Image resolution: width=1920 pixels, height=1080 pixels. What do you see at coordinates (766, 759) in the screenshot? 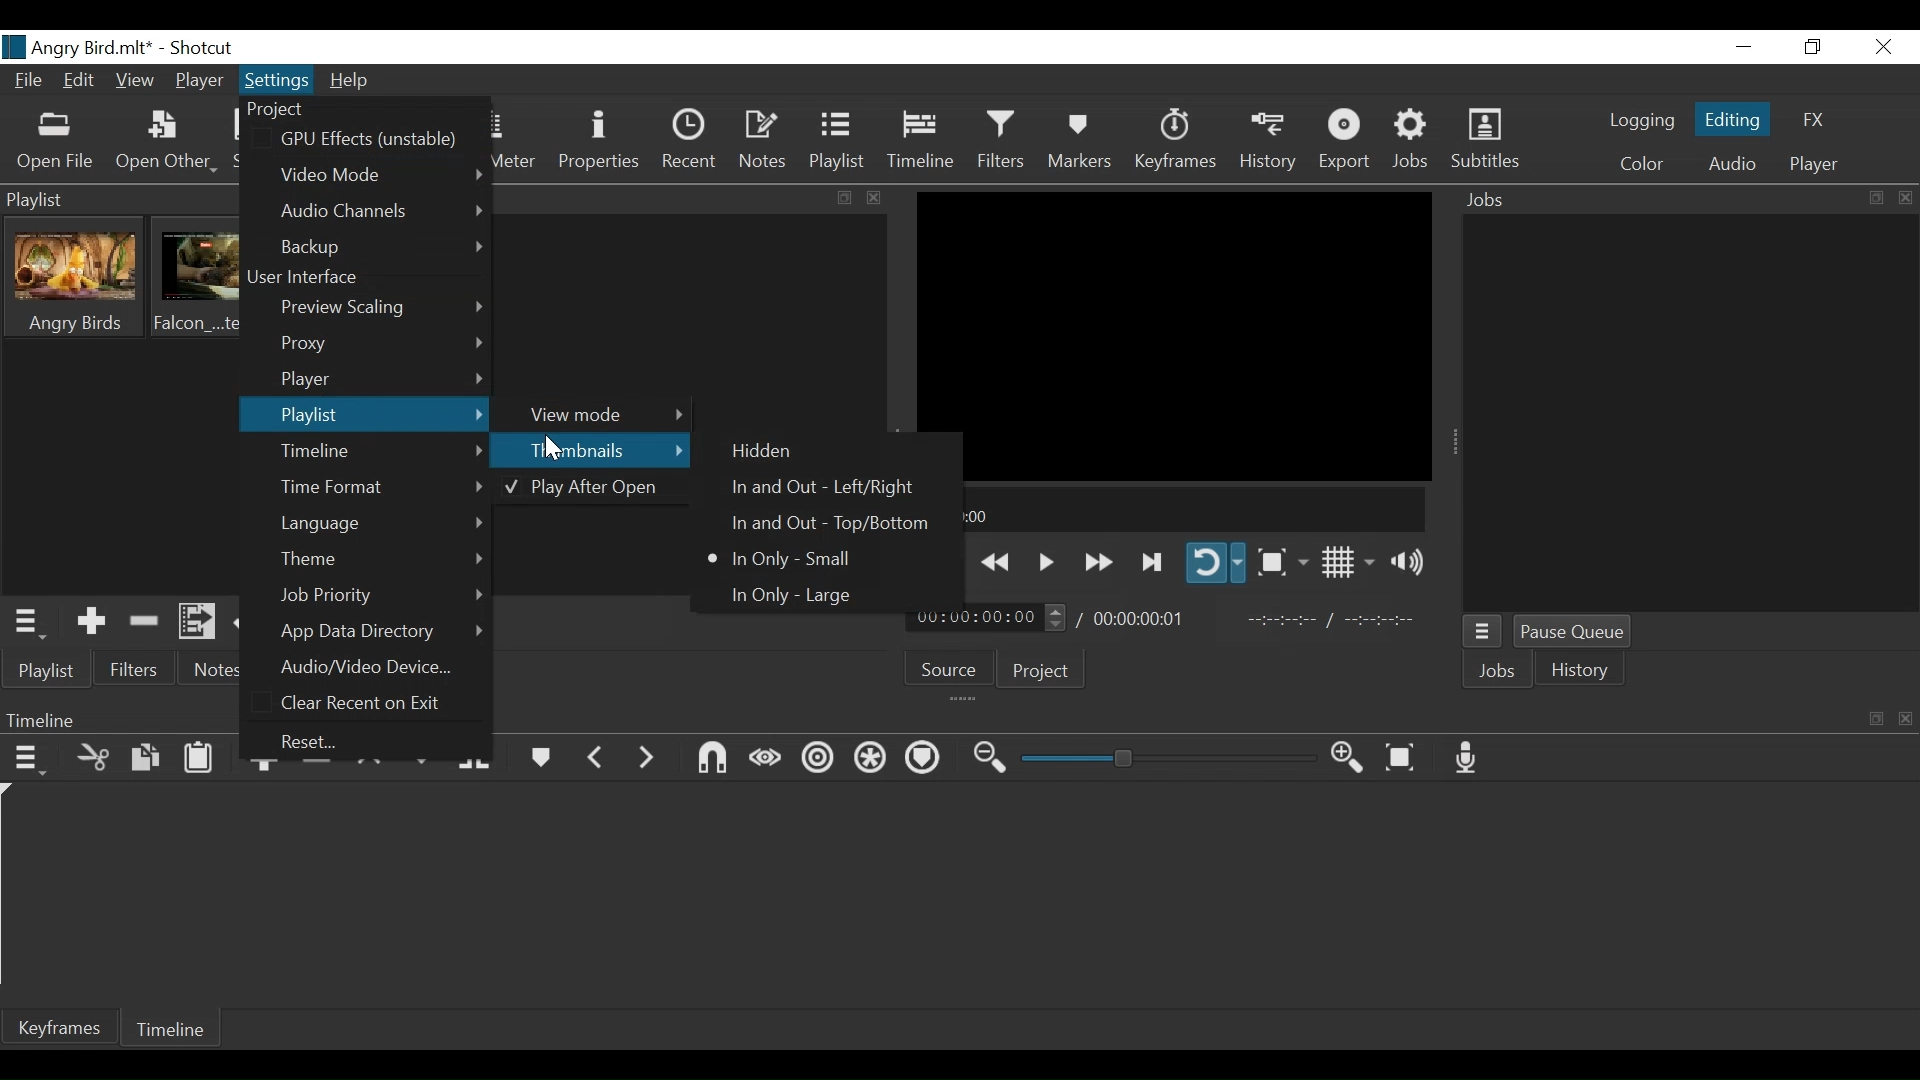
I see `Scrub while dragging` at bounding box center [766, 759].